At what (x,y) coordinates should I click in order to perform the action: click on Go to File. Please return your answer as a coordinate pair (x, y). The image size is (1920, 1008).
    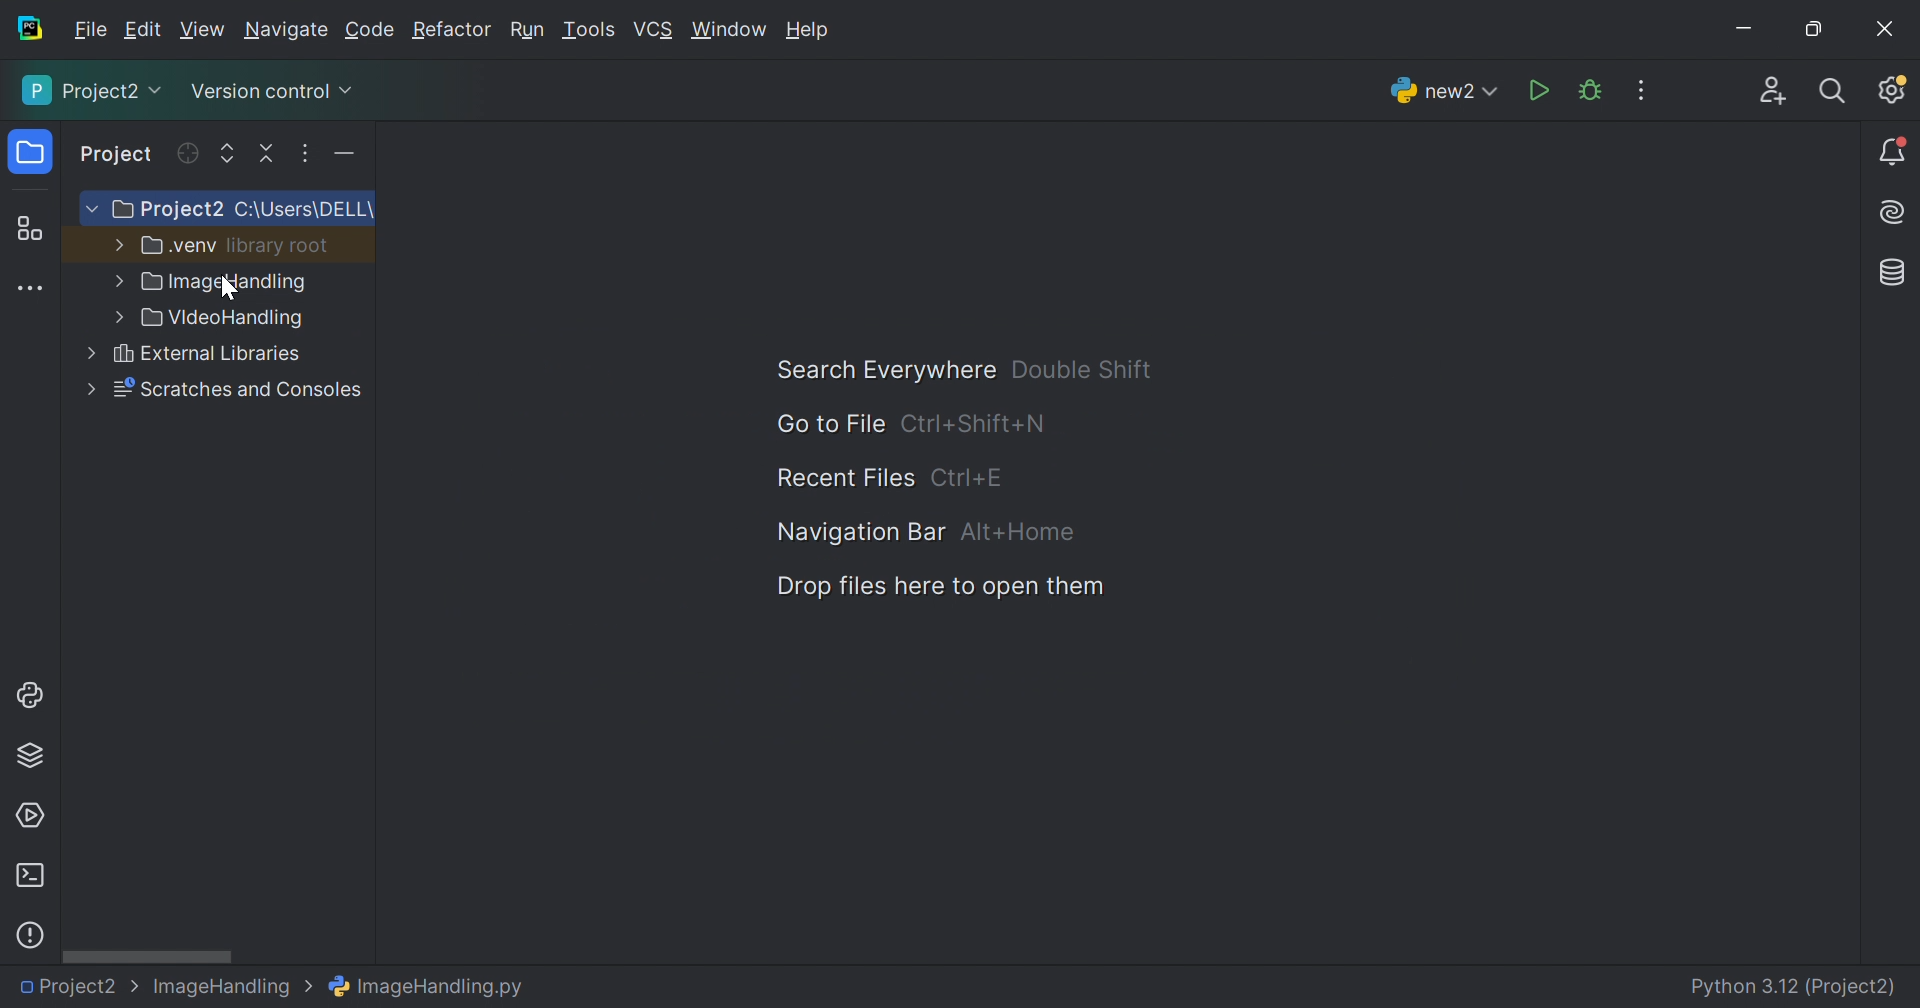
    Looking at the image, I should click on (829, 424).